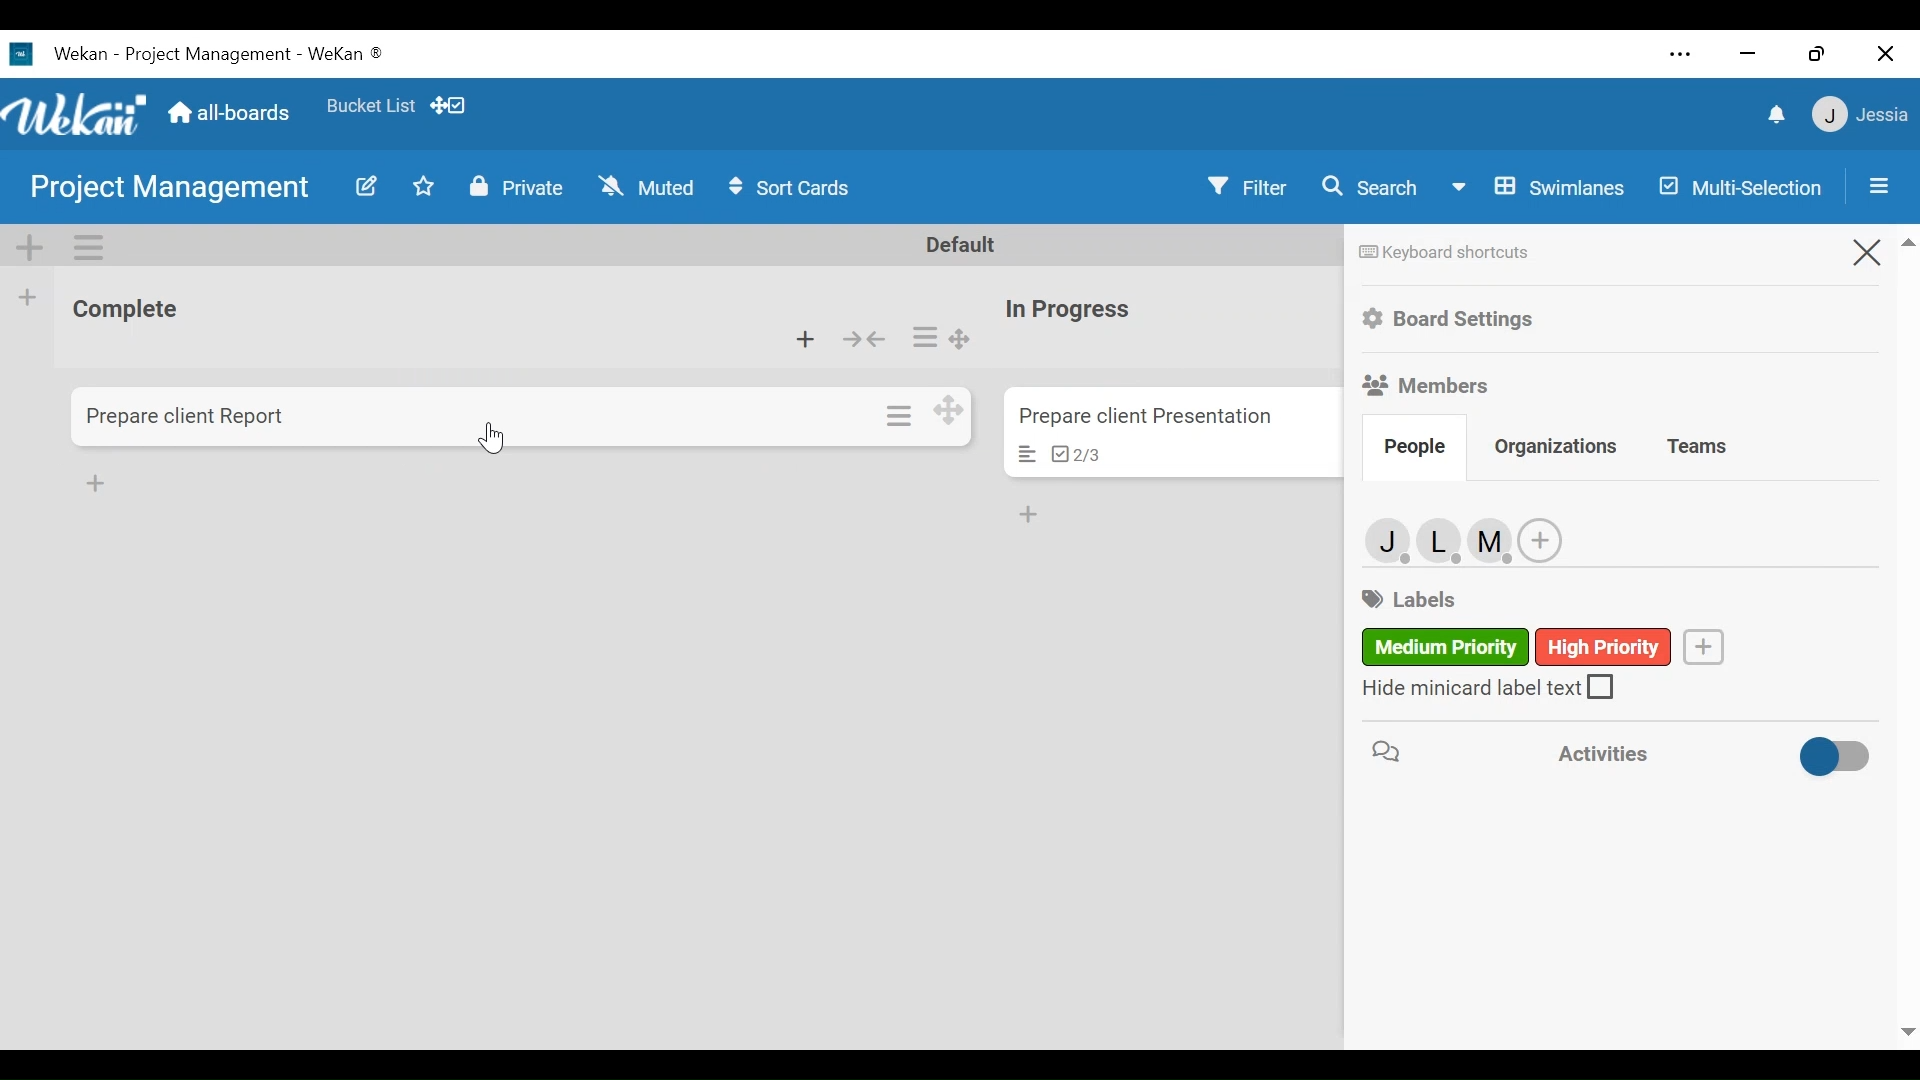 The height and width of the screenshot is (1080, 1920). I want to click on Hide/Show Activities, so click(1838, 756).